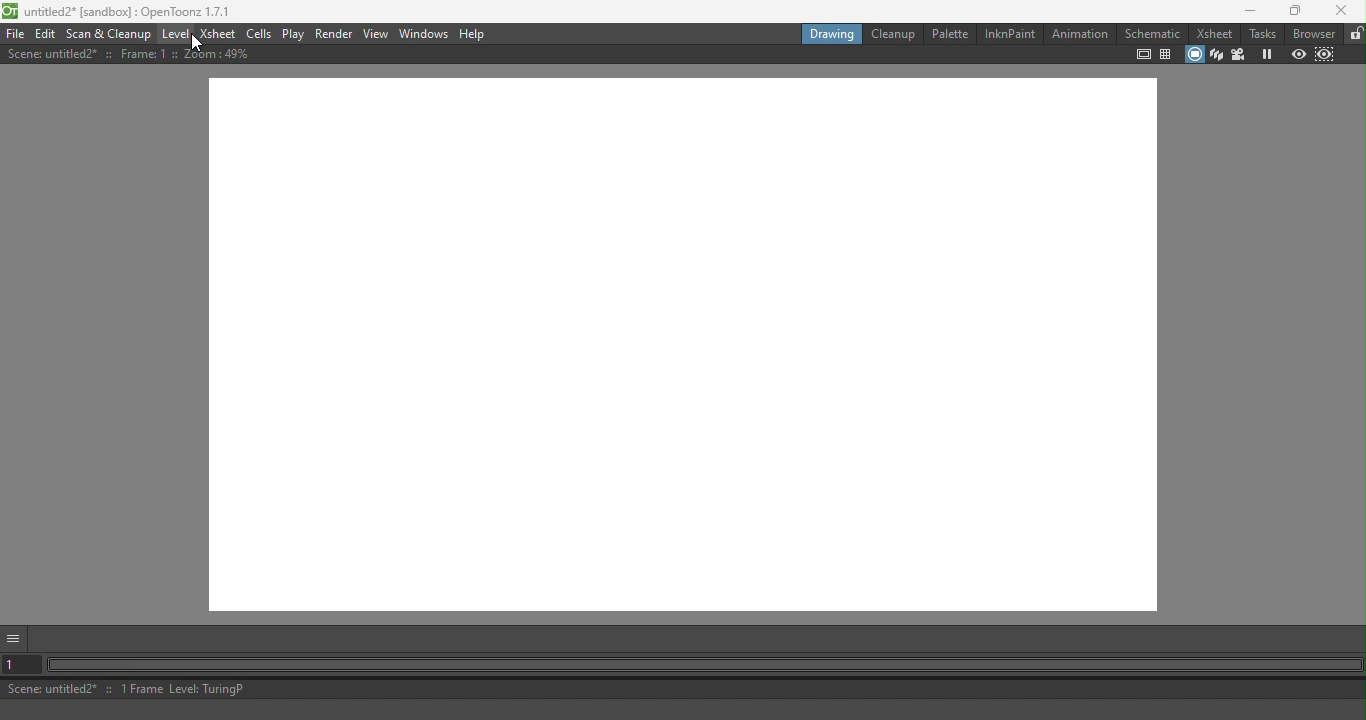 The image size is (1366, 720). Describe the element at coordinates (695, 349) in the screenshot. I see `Canvas` at that location.